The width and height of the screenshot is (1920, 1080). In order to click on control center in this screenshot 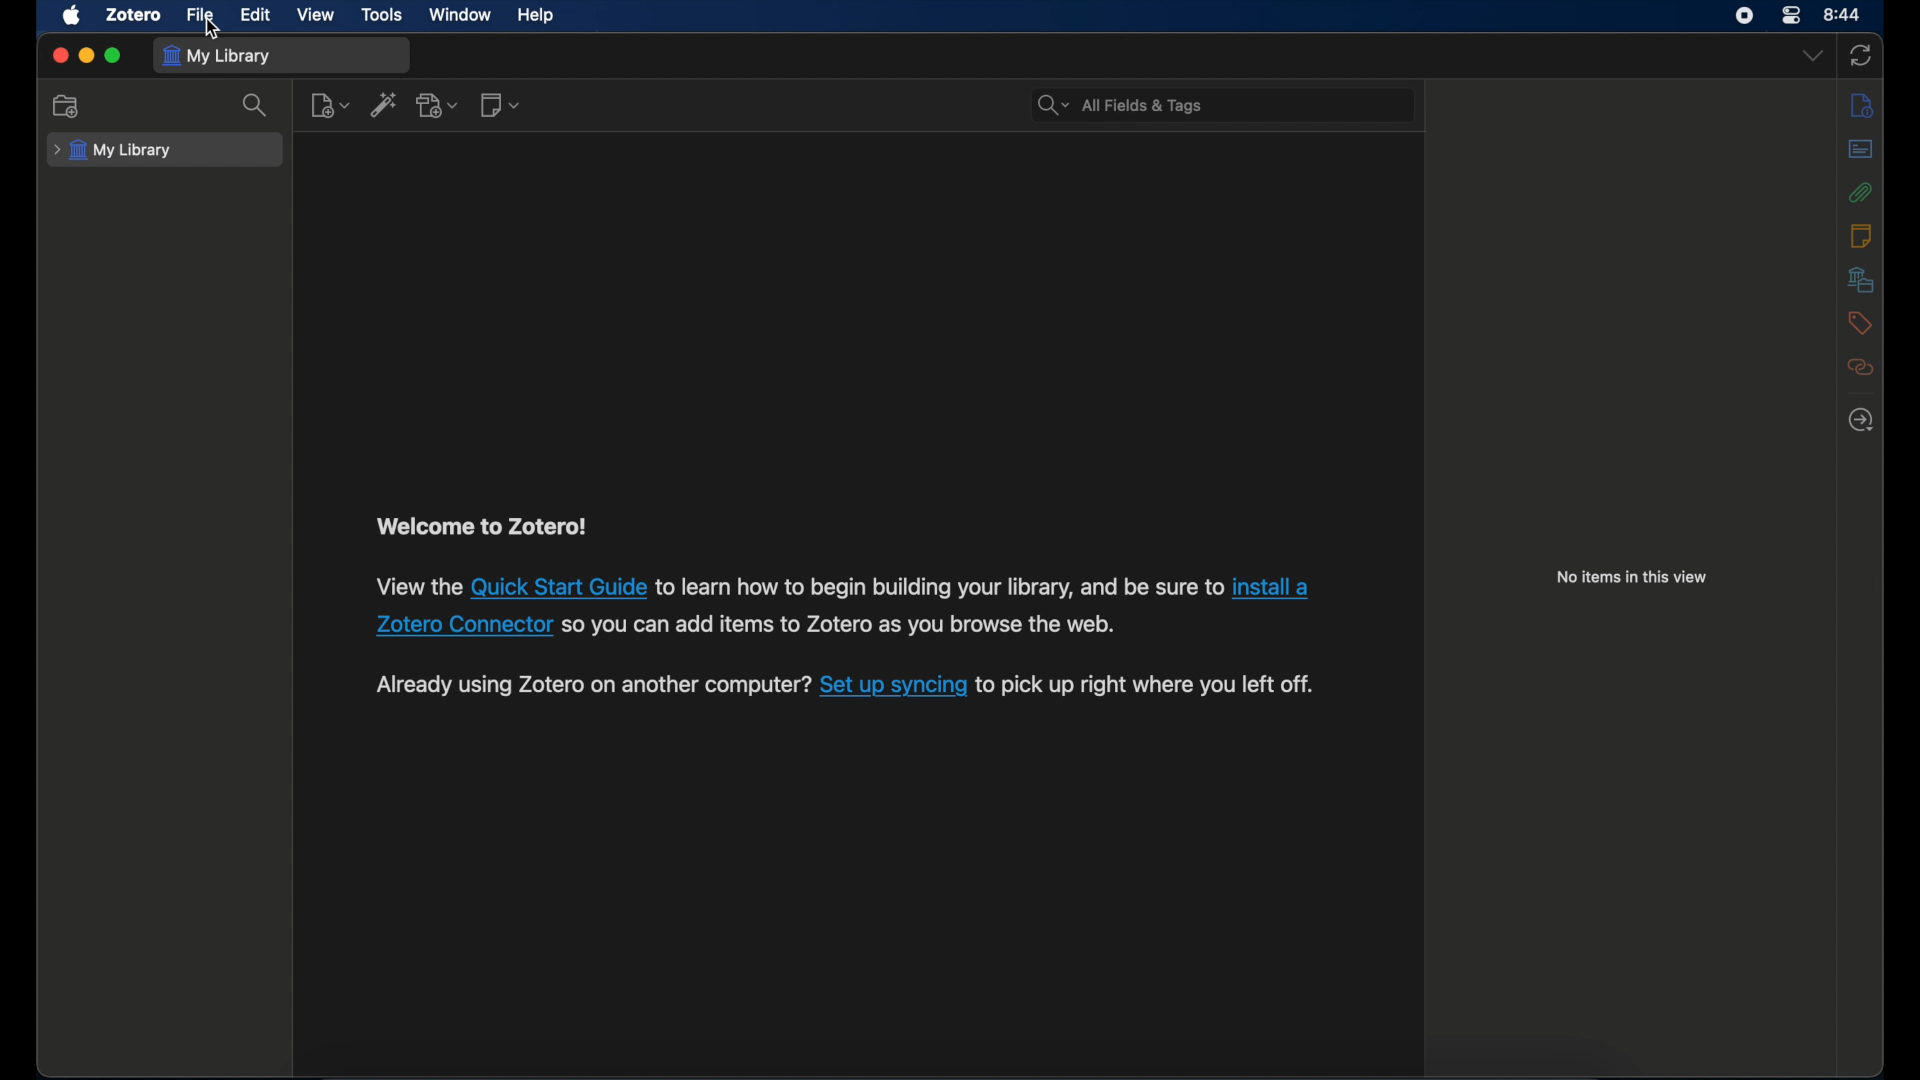, I will do `click(1793, 16)`.